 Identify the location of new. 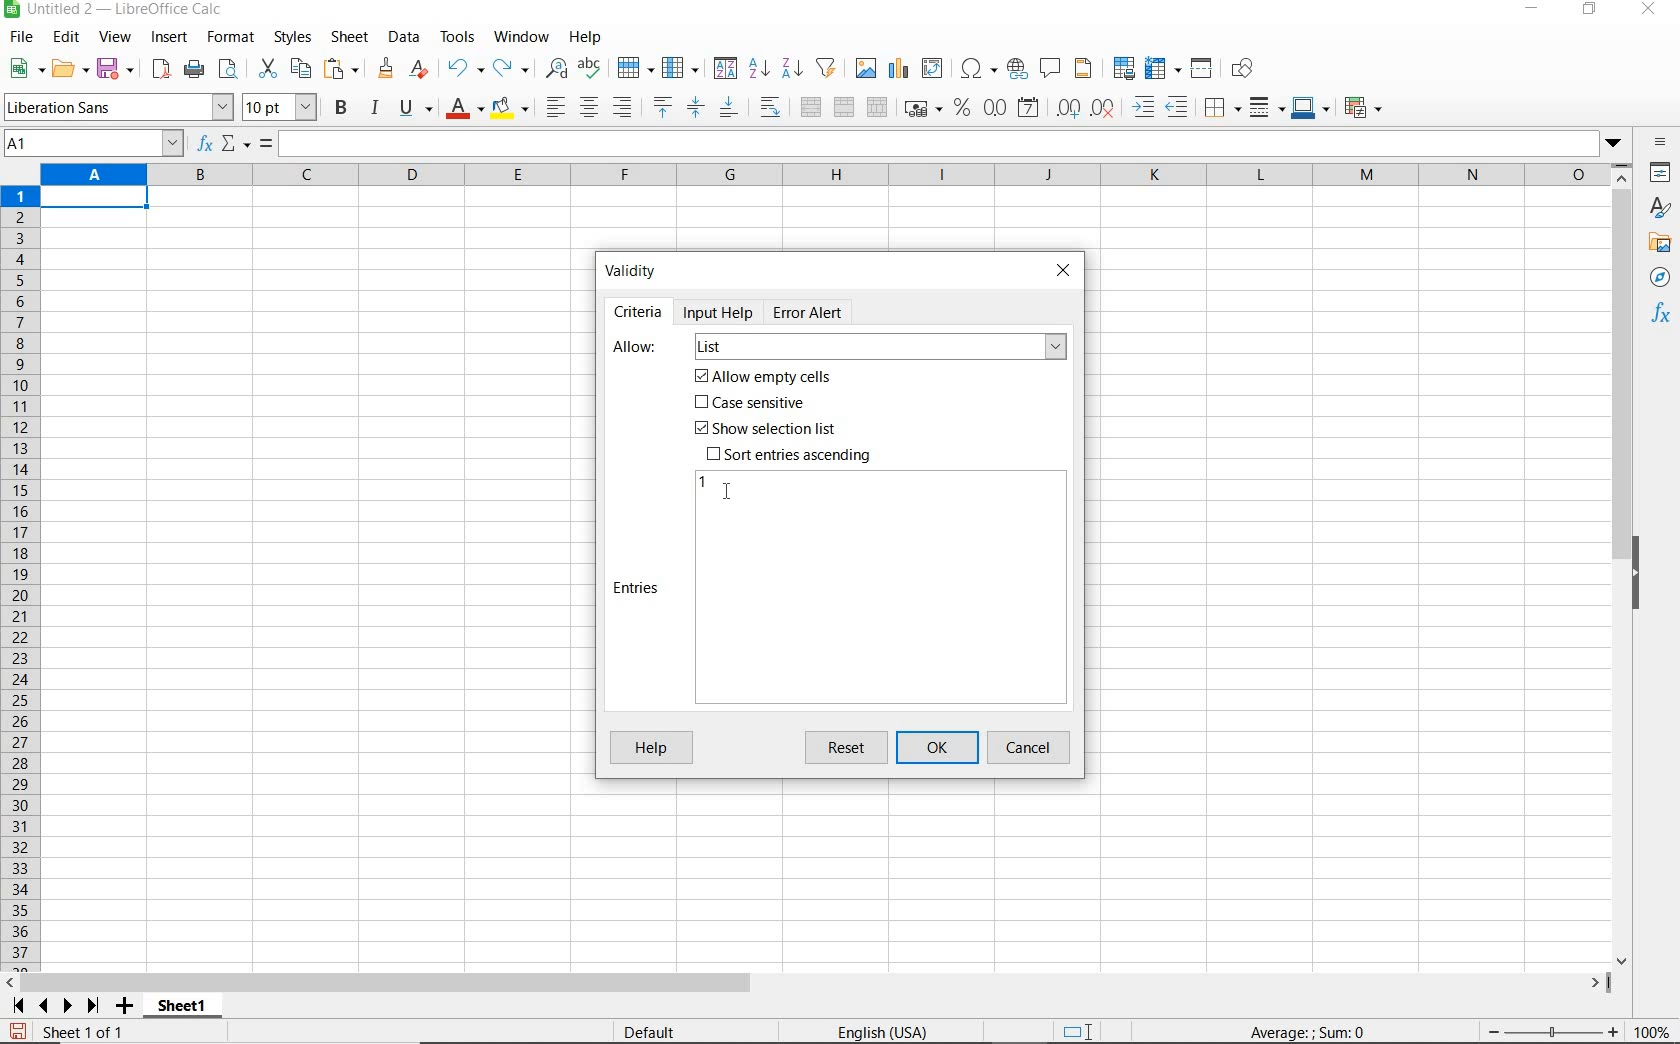
(27, 69).